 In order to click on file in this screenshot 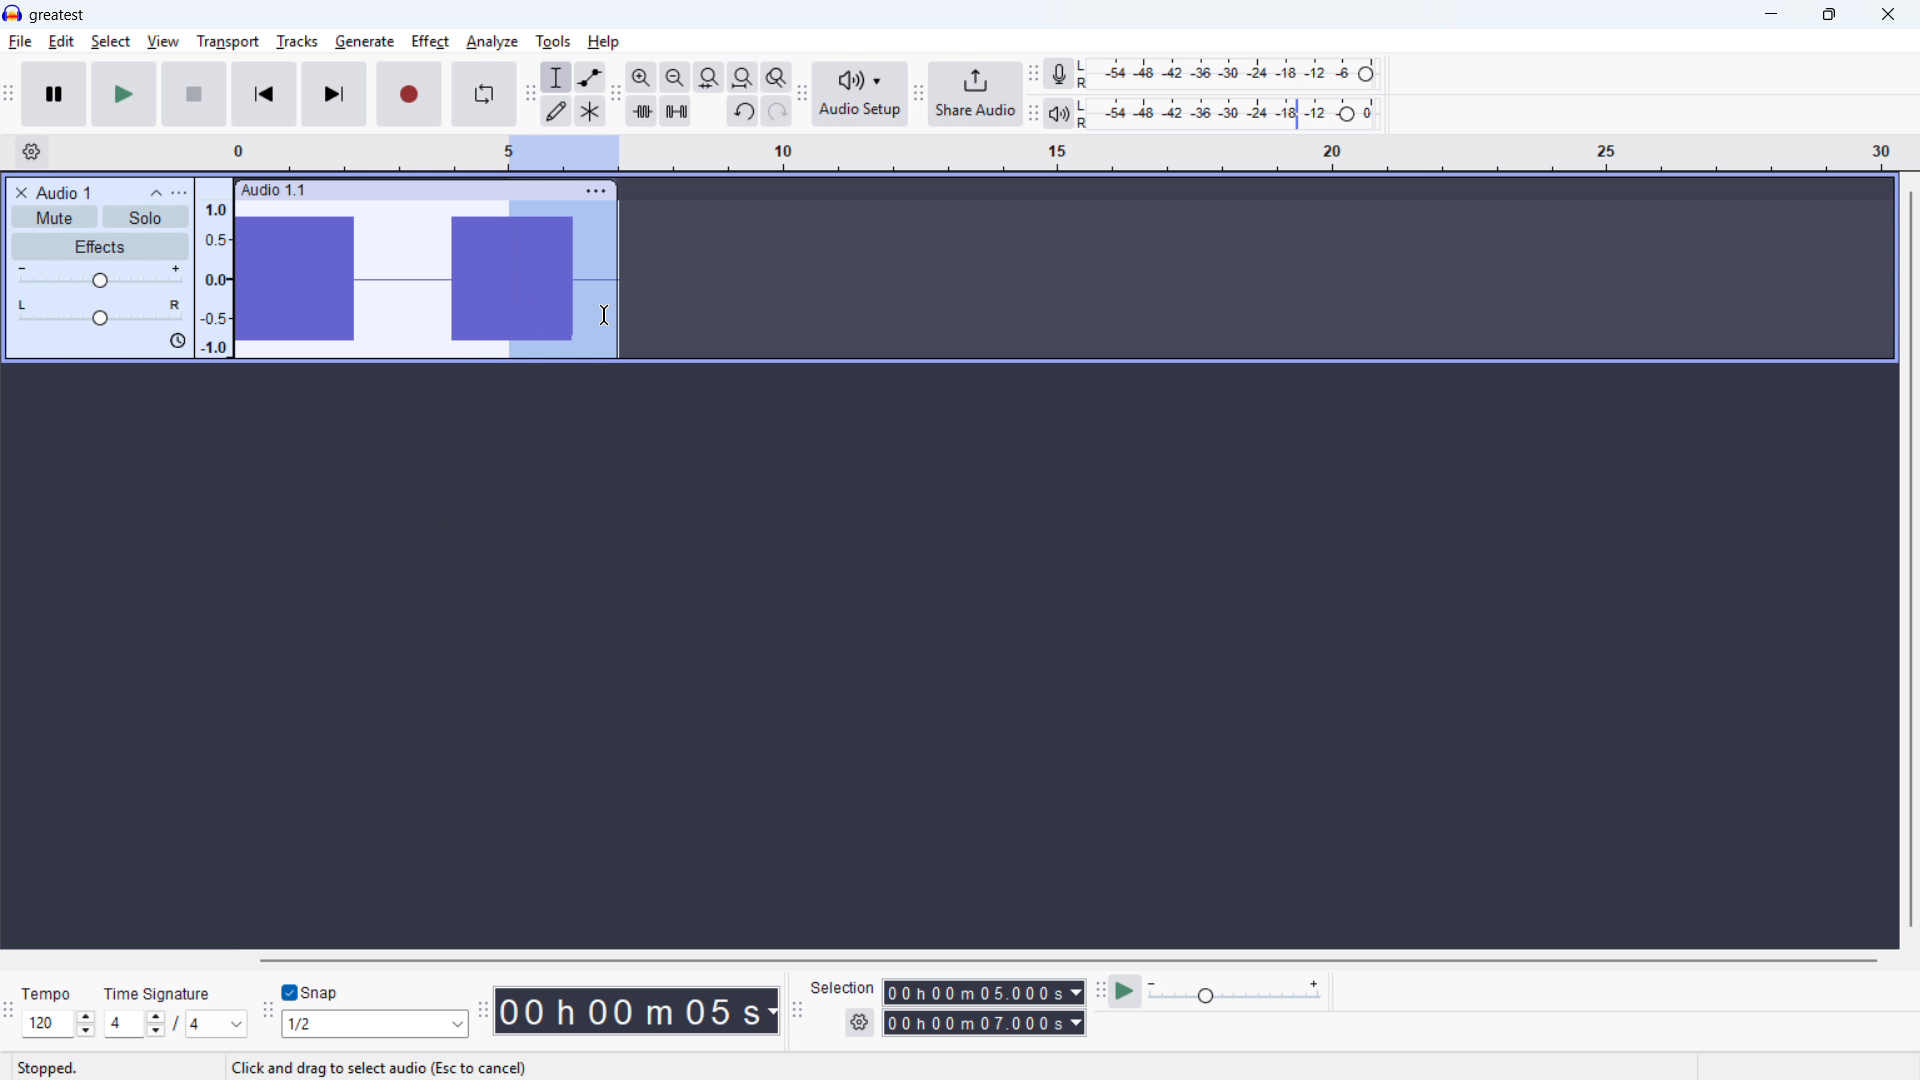, I will do `click(20, 43)`.